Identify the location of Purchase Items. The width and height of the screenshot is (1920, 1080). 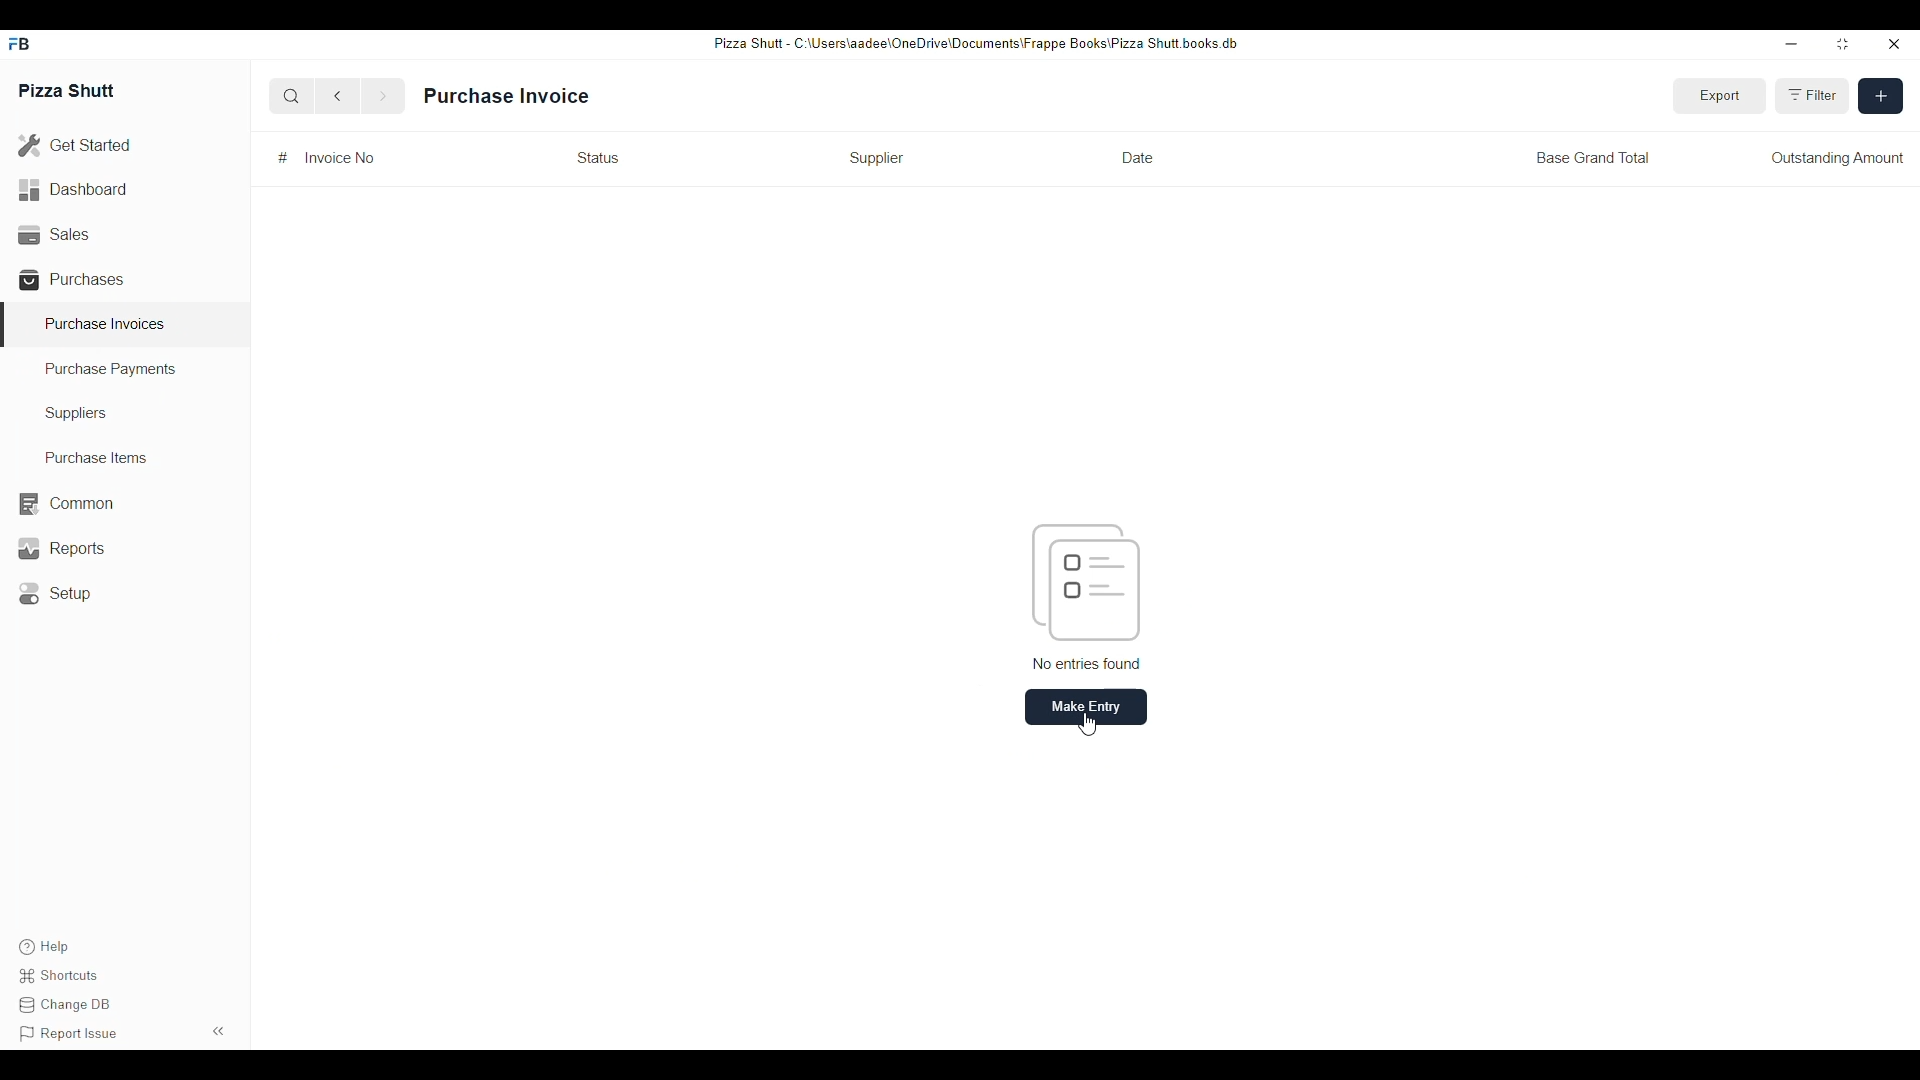
(89, 457).